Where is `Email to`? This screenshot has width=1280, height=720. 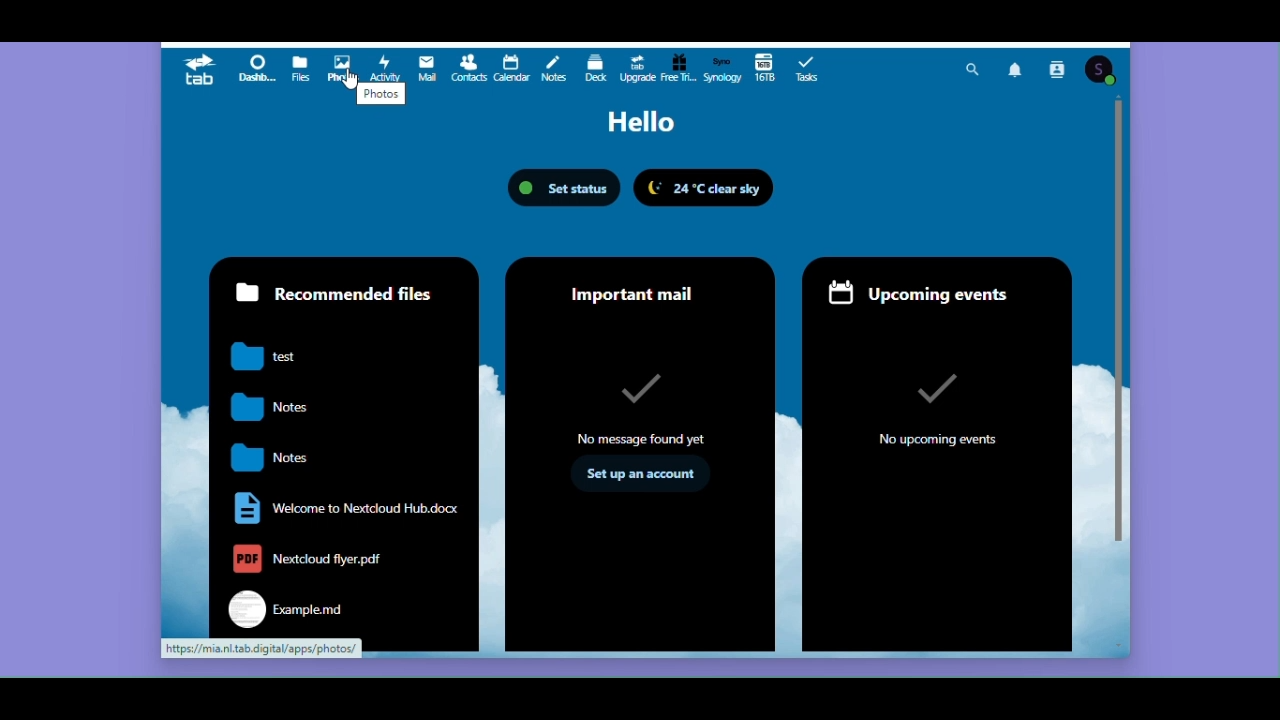 Email to is located at coordinates (428, 68).